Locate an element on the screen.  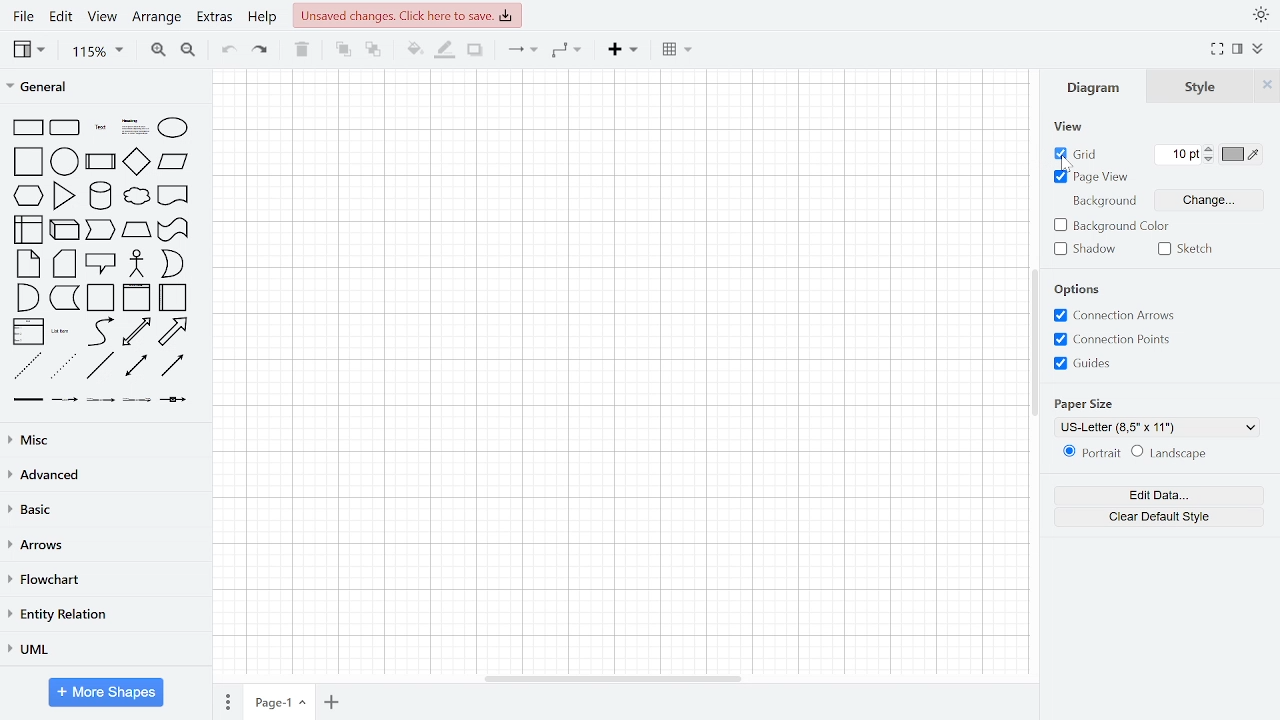
redo is located at coordinates (258, 51).